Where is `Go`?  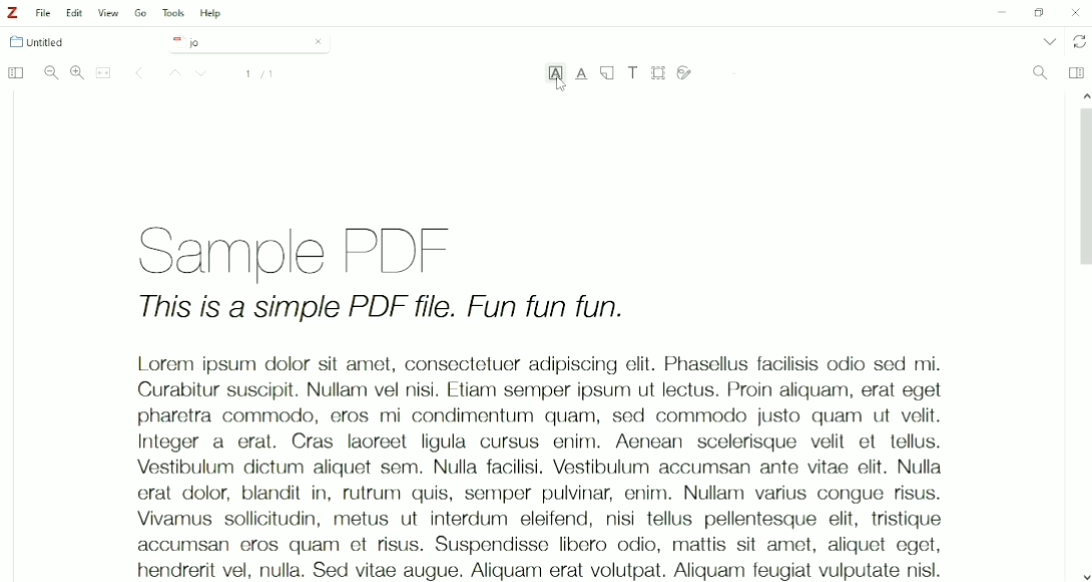 Go is located at coordinates (141, 12).